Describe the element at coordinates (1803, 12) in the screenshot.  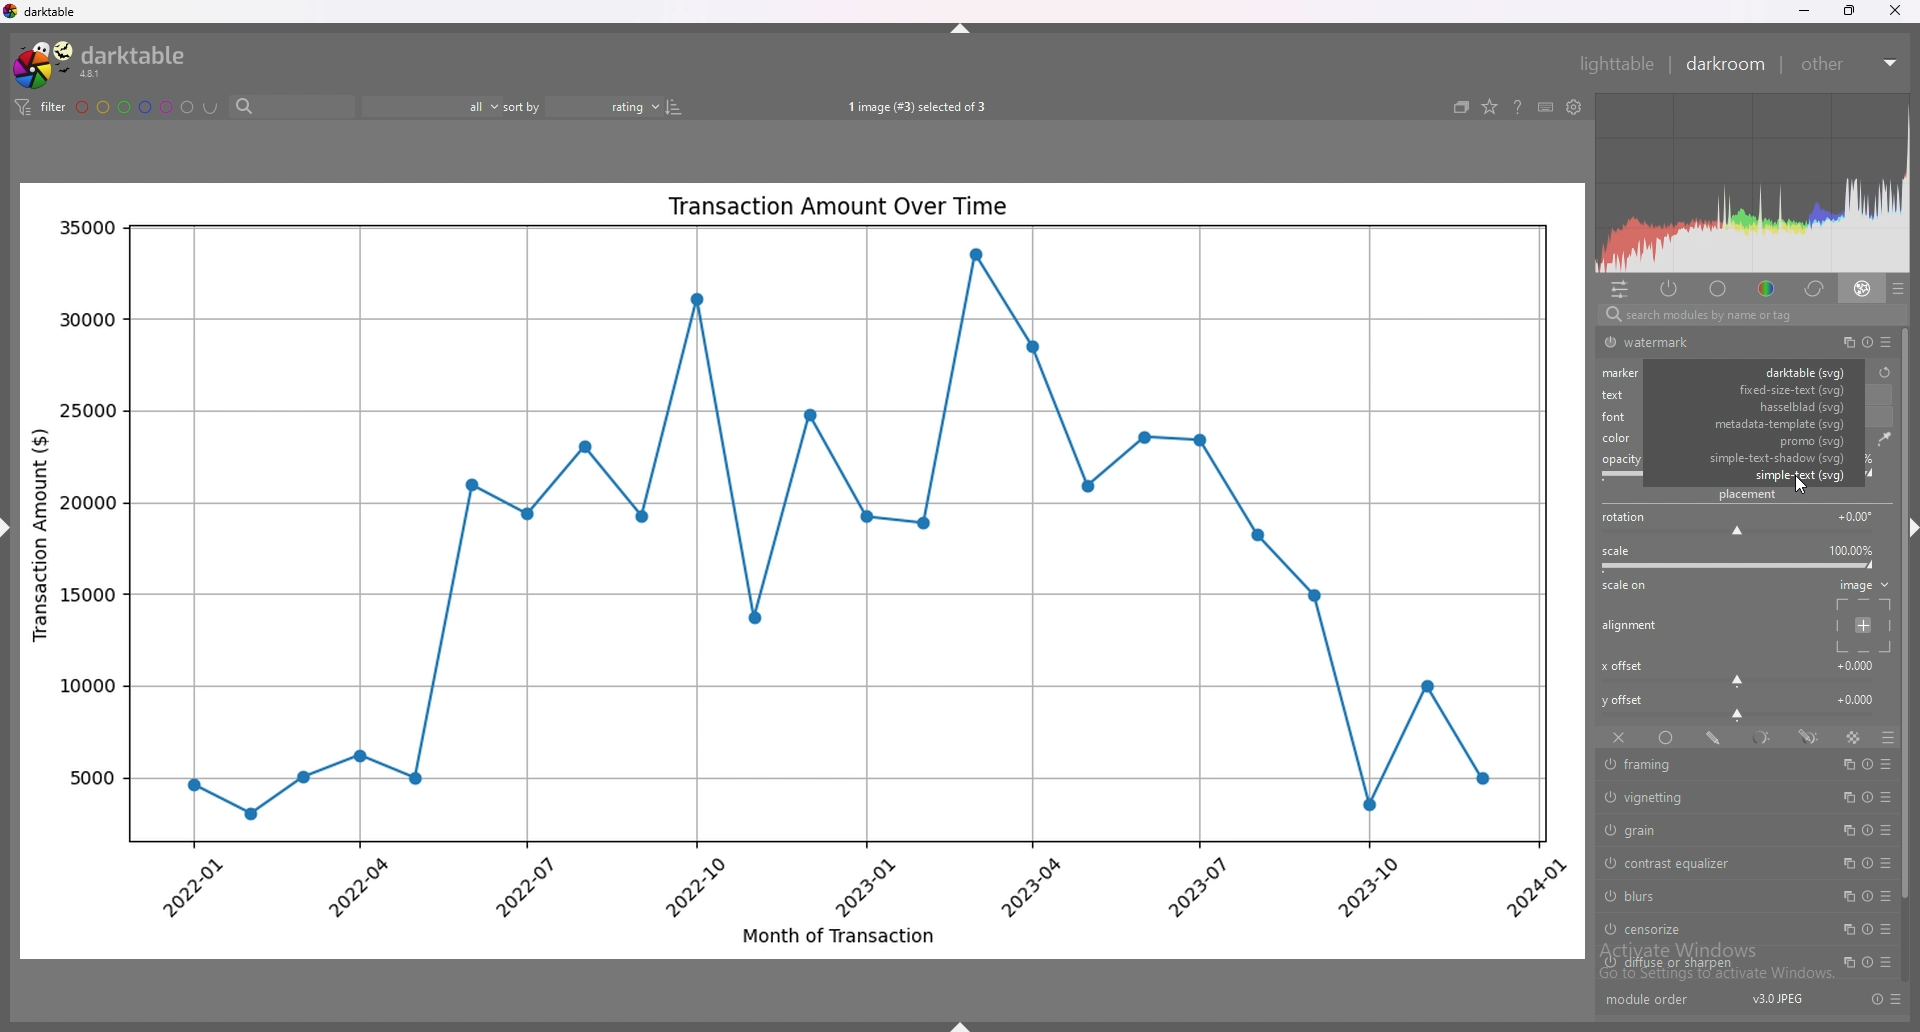
I see `minimize` at that location.